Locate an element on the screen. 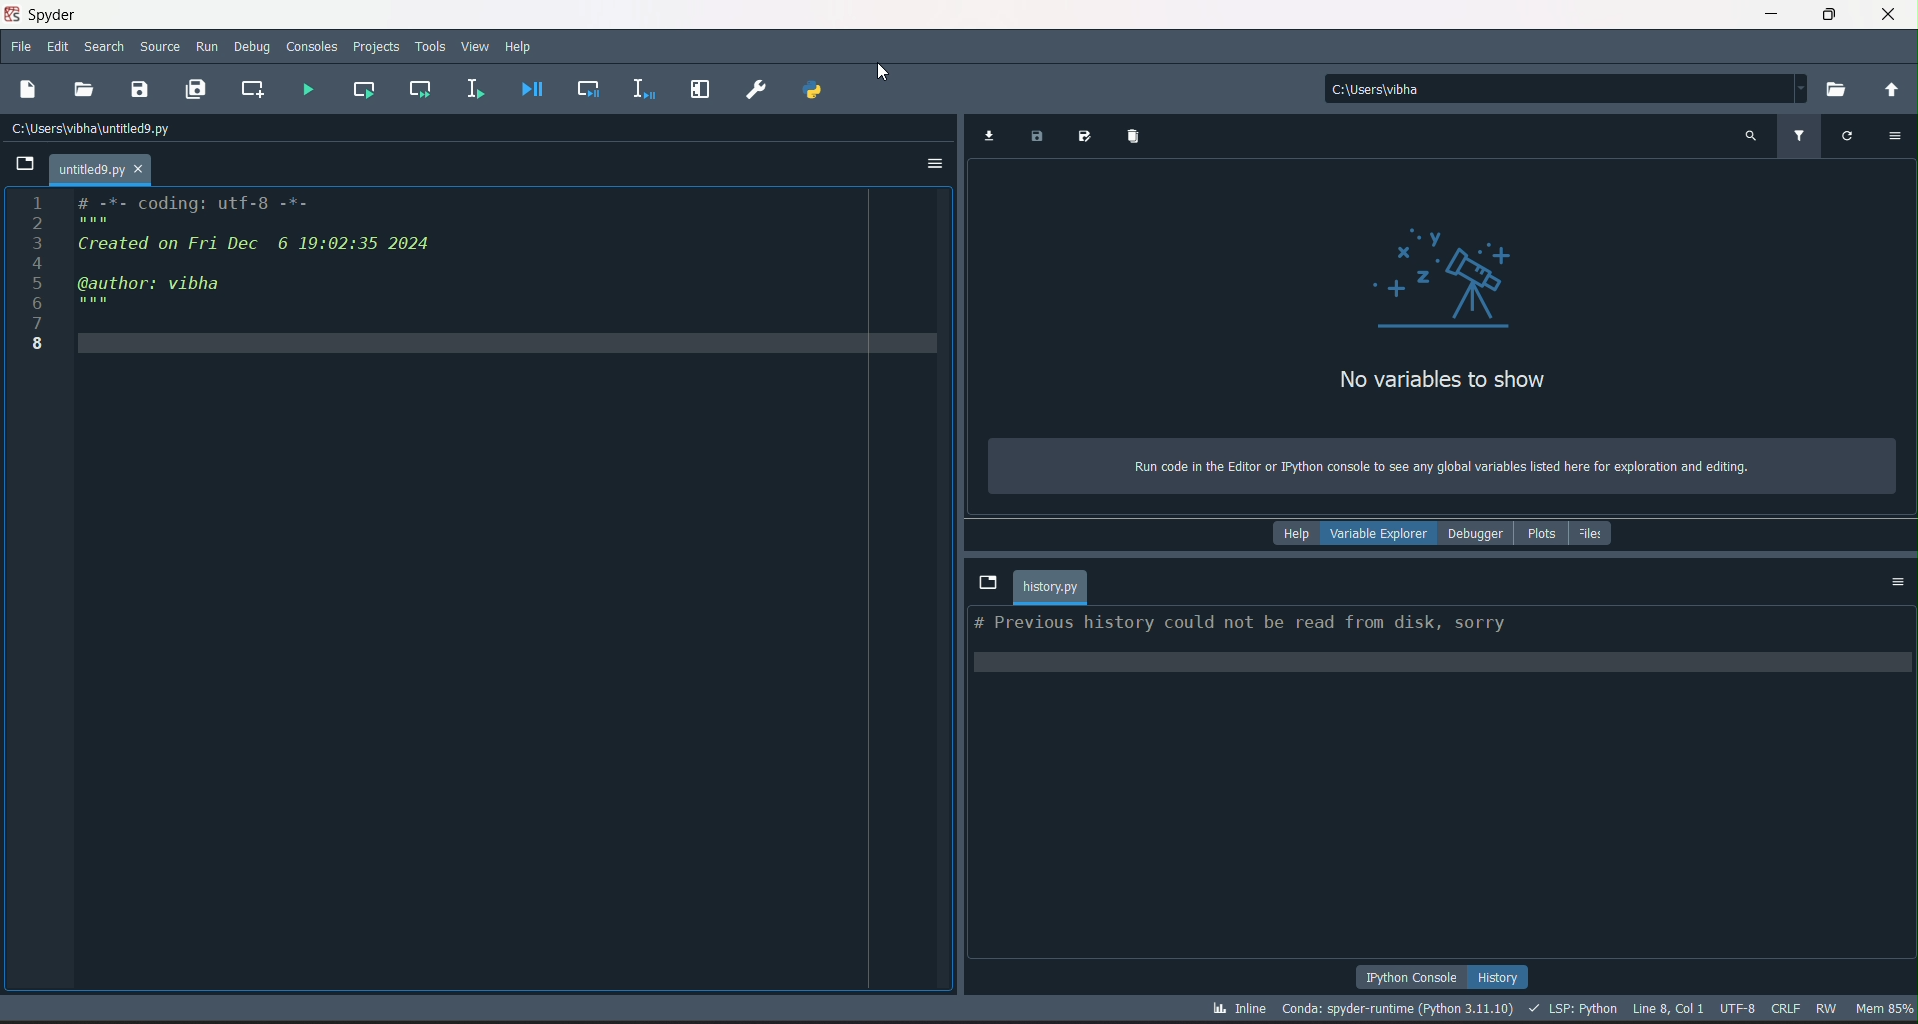 Image resolution: width=1918 pixels, height=1024 pixels. run current cell is located at coordinates (364, 90).